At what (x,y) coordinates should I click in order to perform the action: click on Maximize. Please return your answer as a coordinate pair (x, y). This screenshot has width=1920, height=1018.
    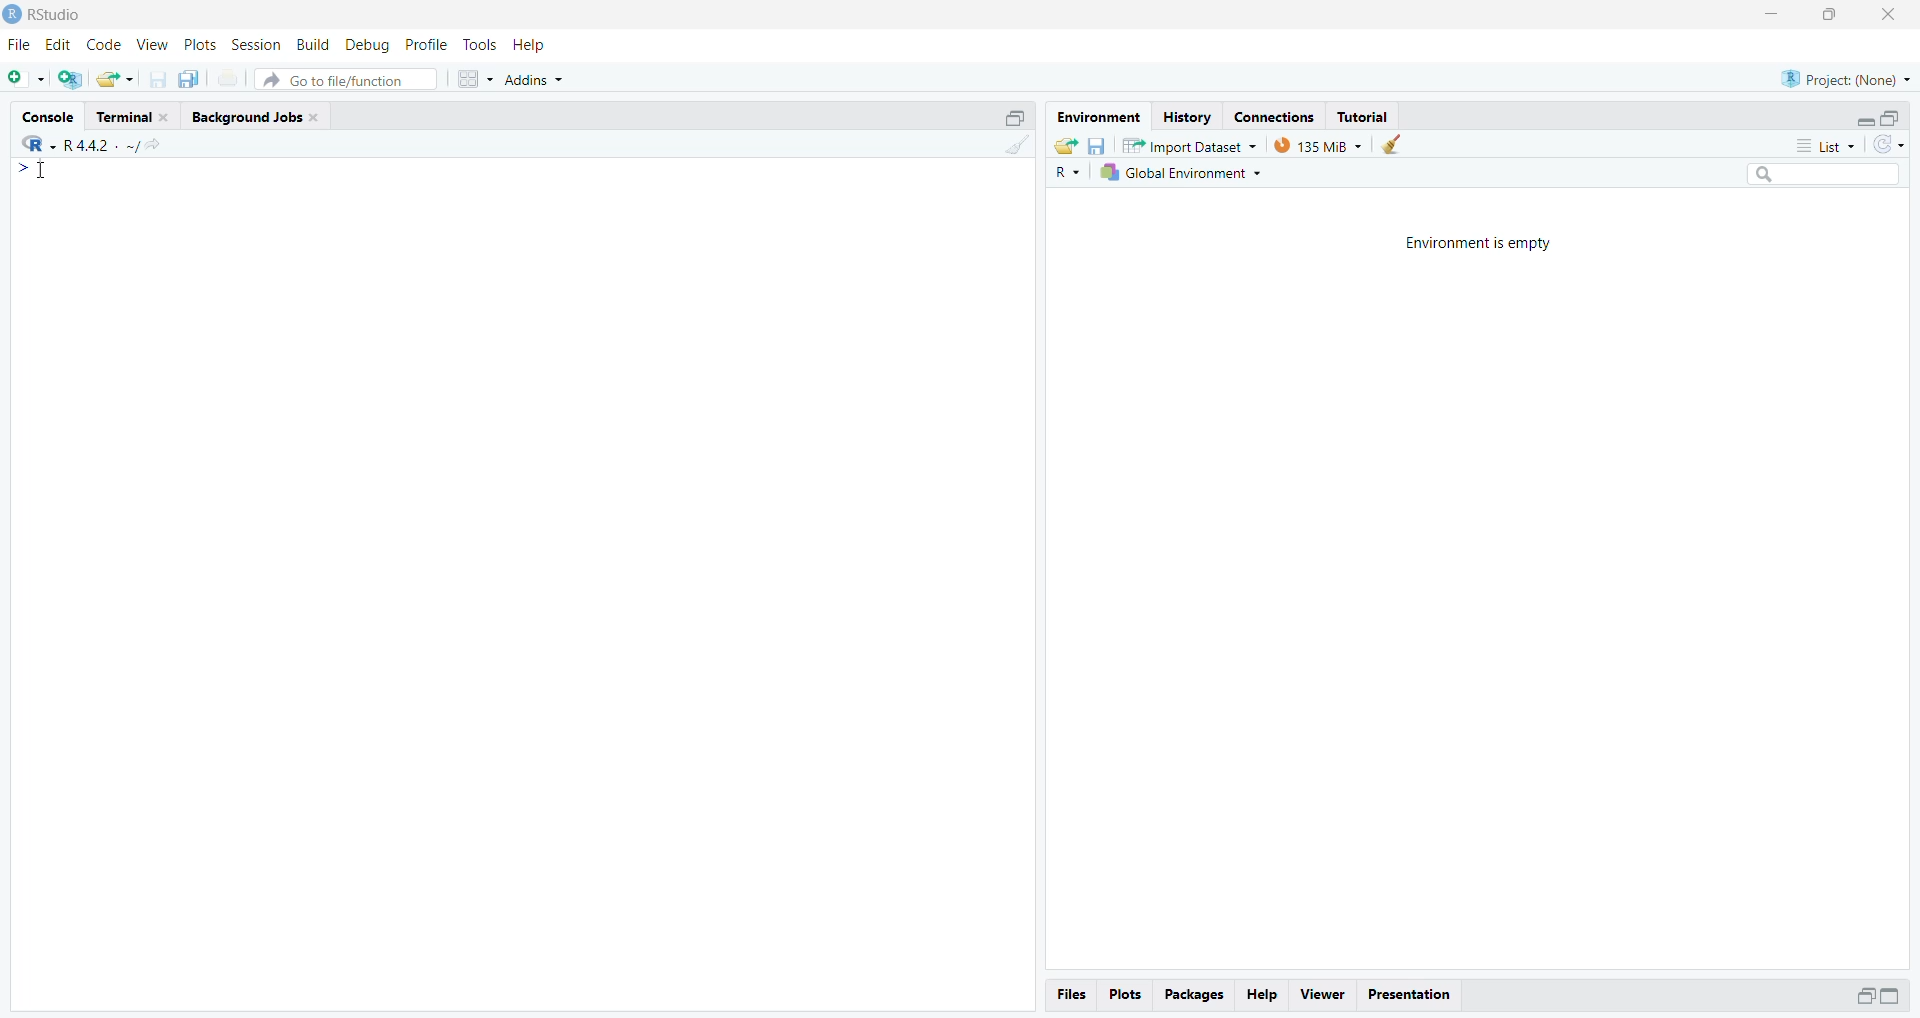
    Looking at the image, I should click on (1017, 116).